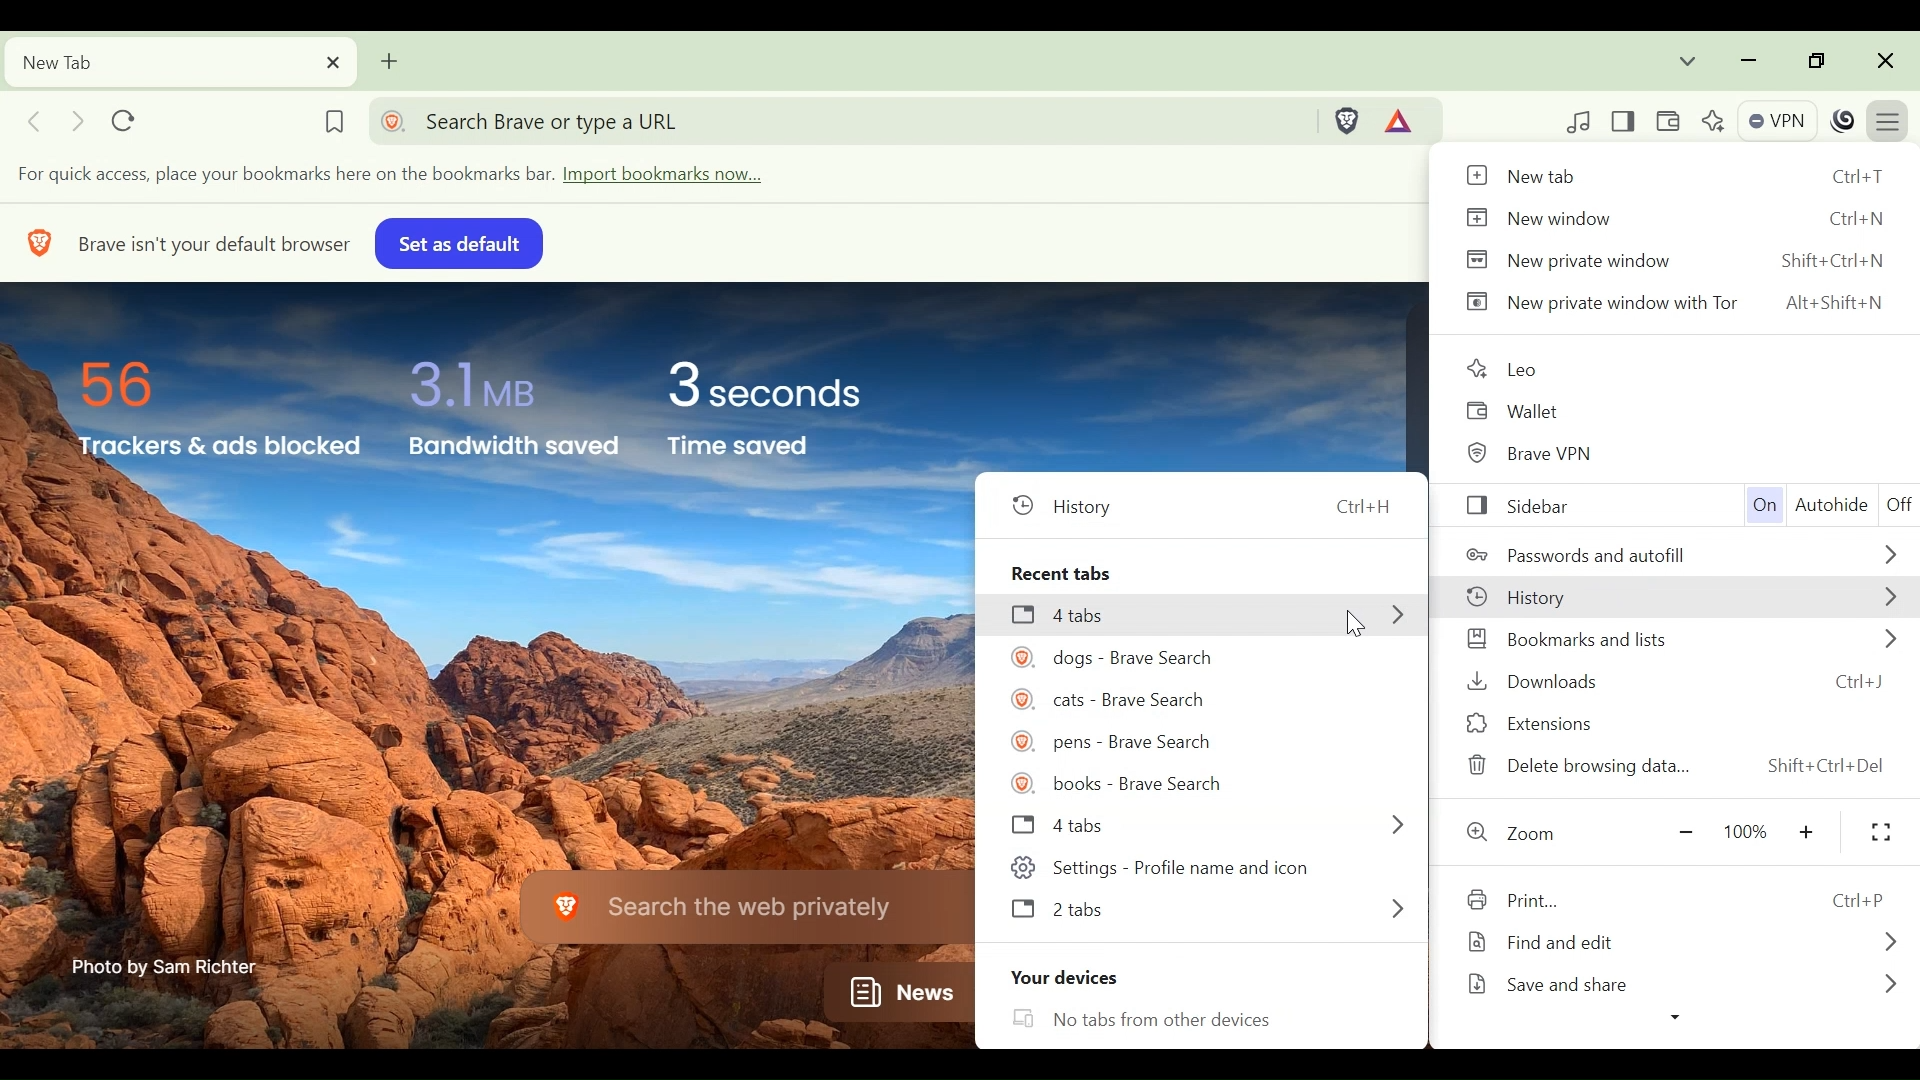  Describe the element at coordinates (1711, 119) in the screenshot. I see `Leo AI` at that location.